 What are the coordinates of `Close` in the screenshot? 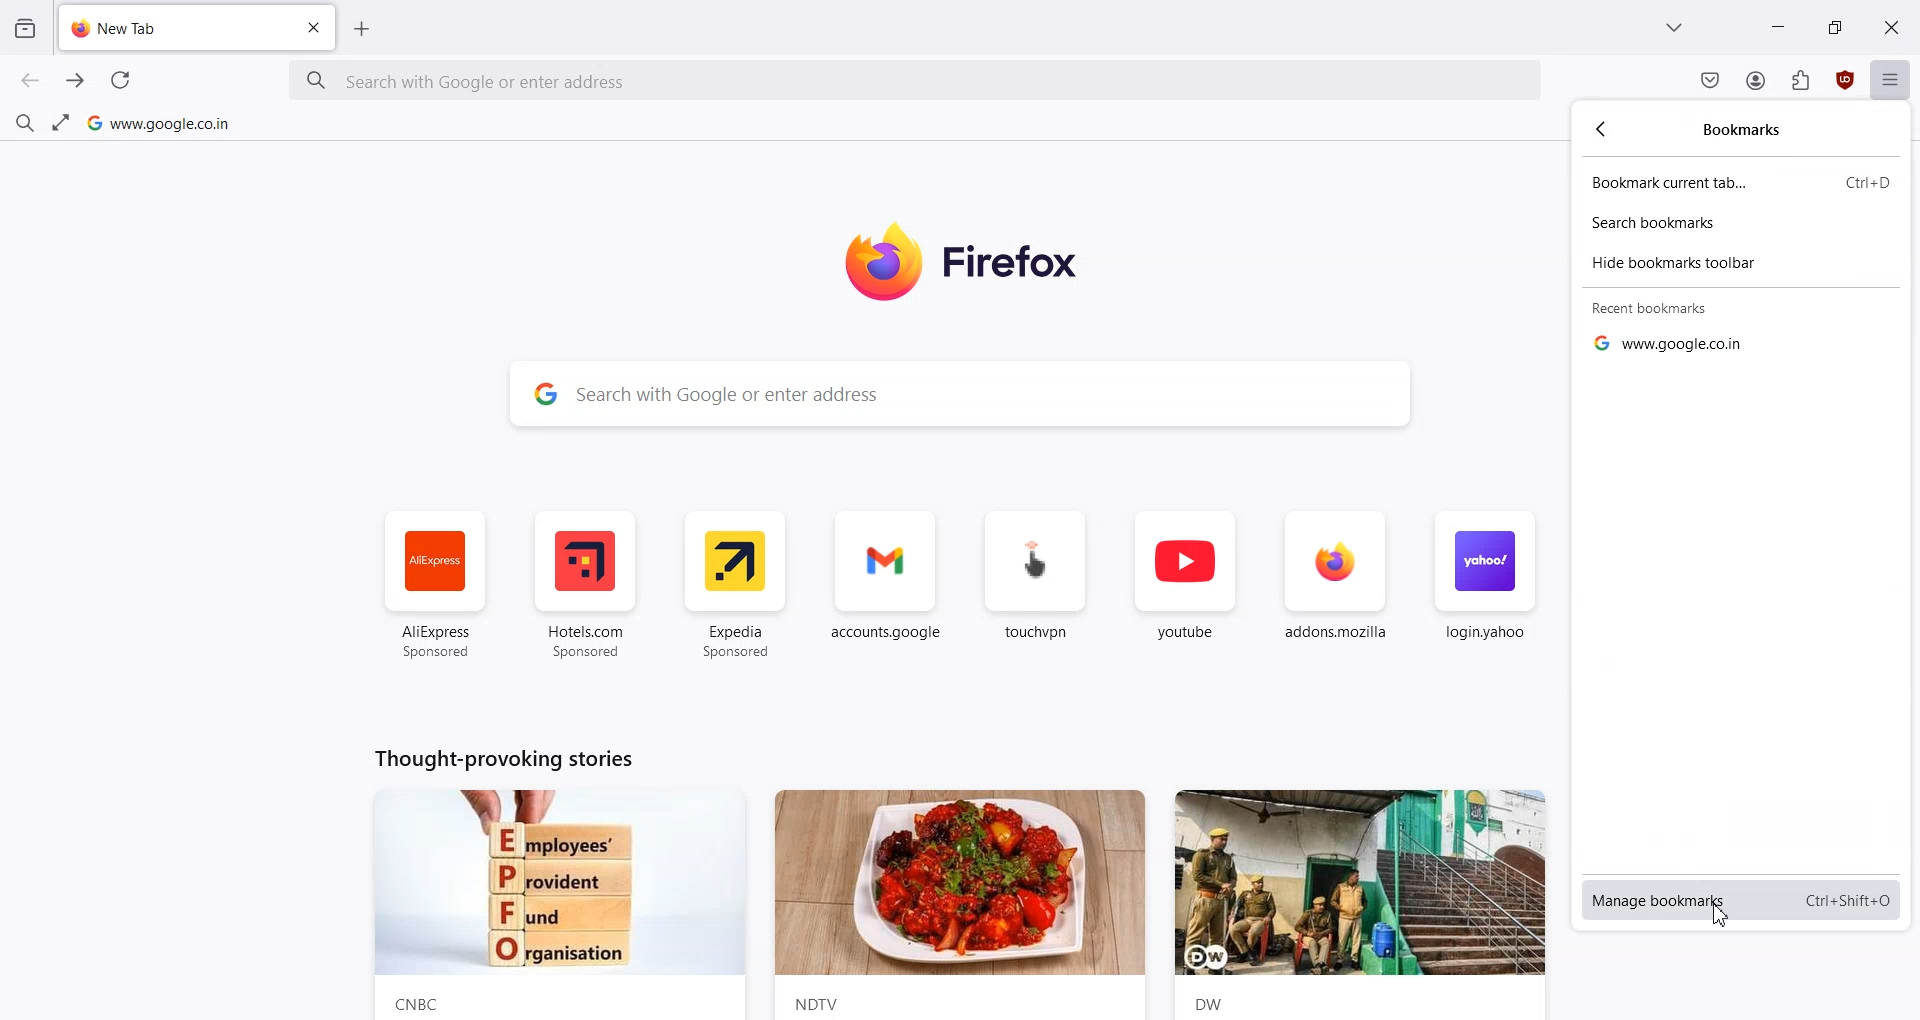 It's located at (1893, 26).